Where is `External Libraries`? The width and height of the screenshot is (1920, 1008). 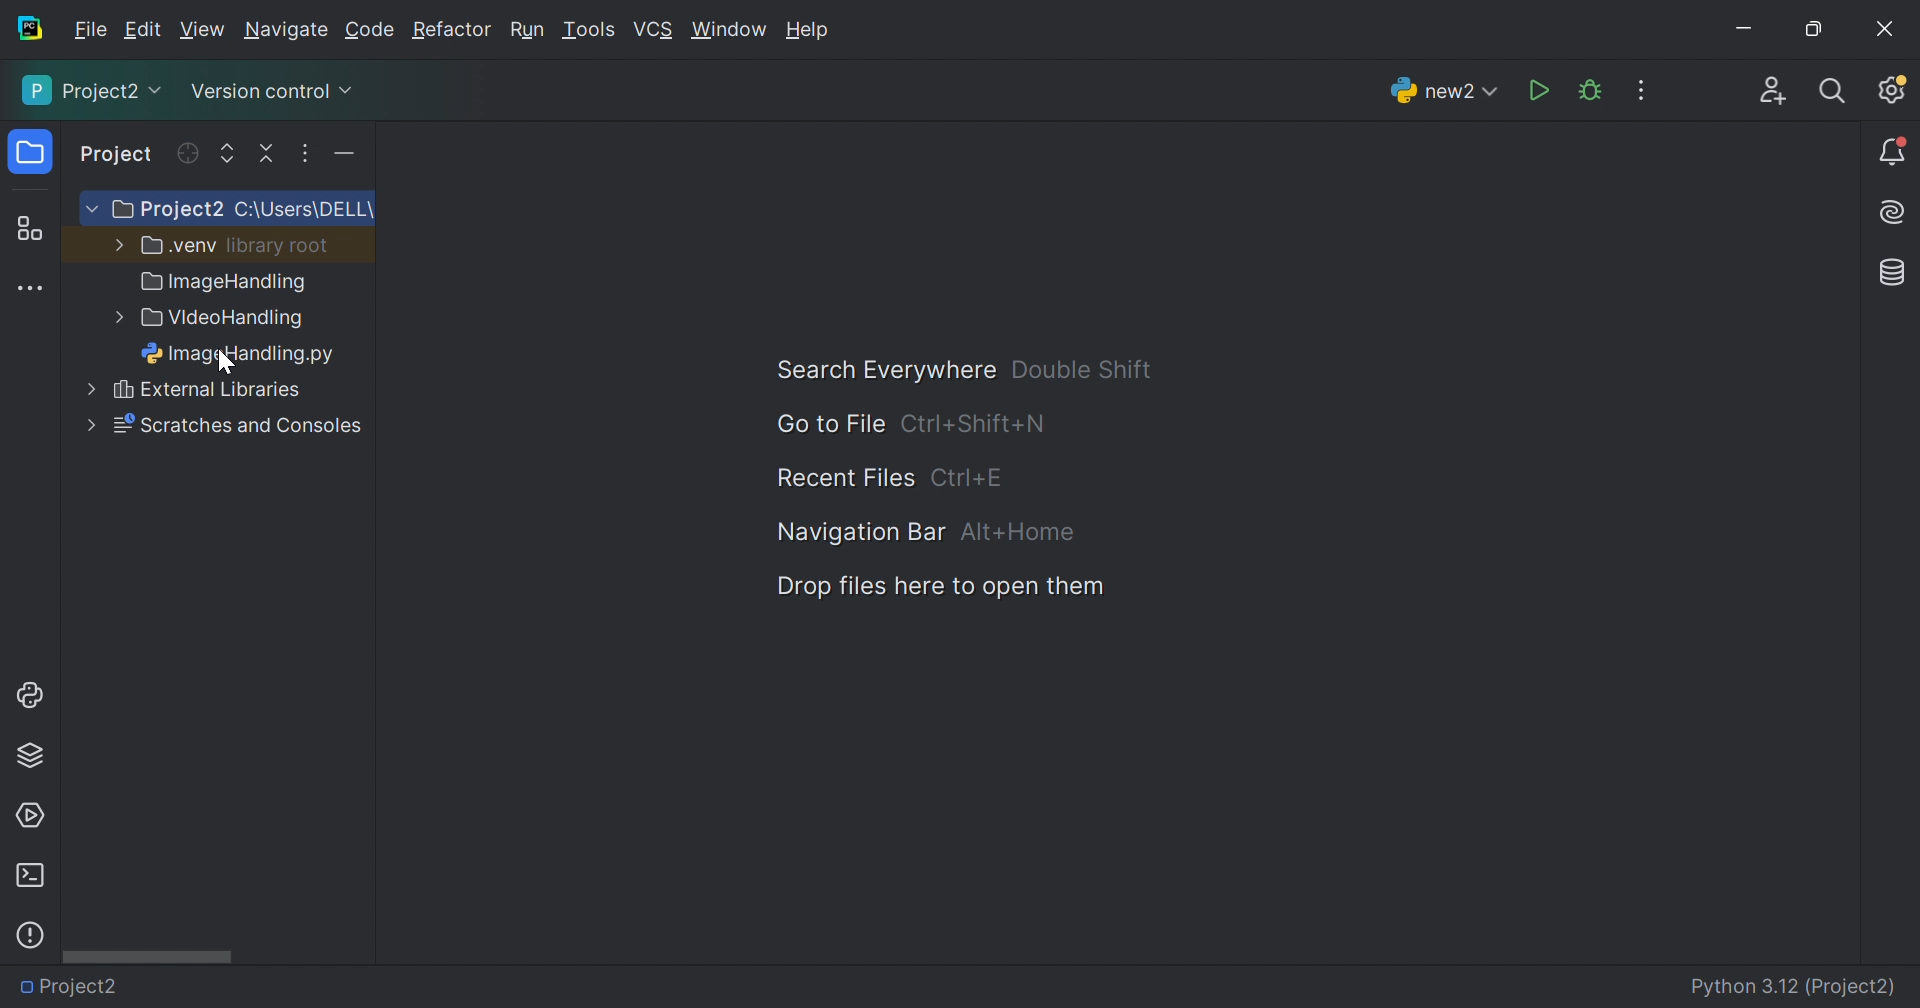 External Libraries is located at coordinates (238, 426).